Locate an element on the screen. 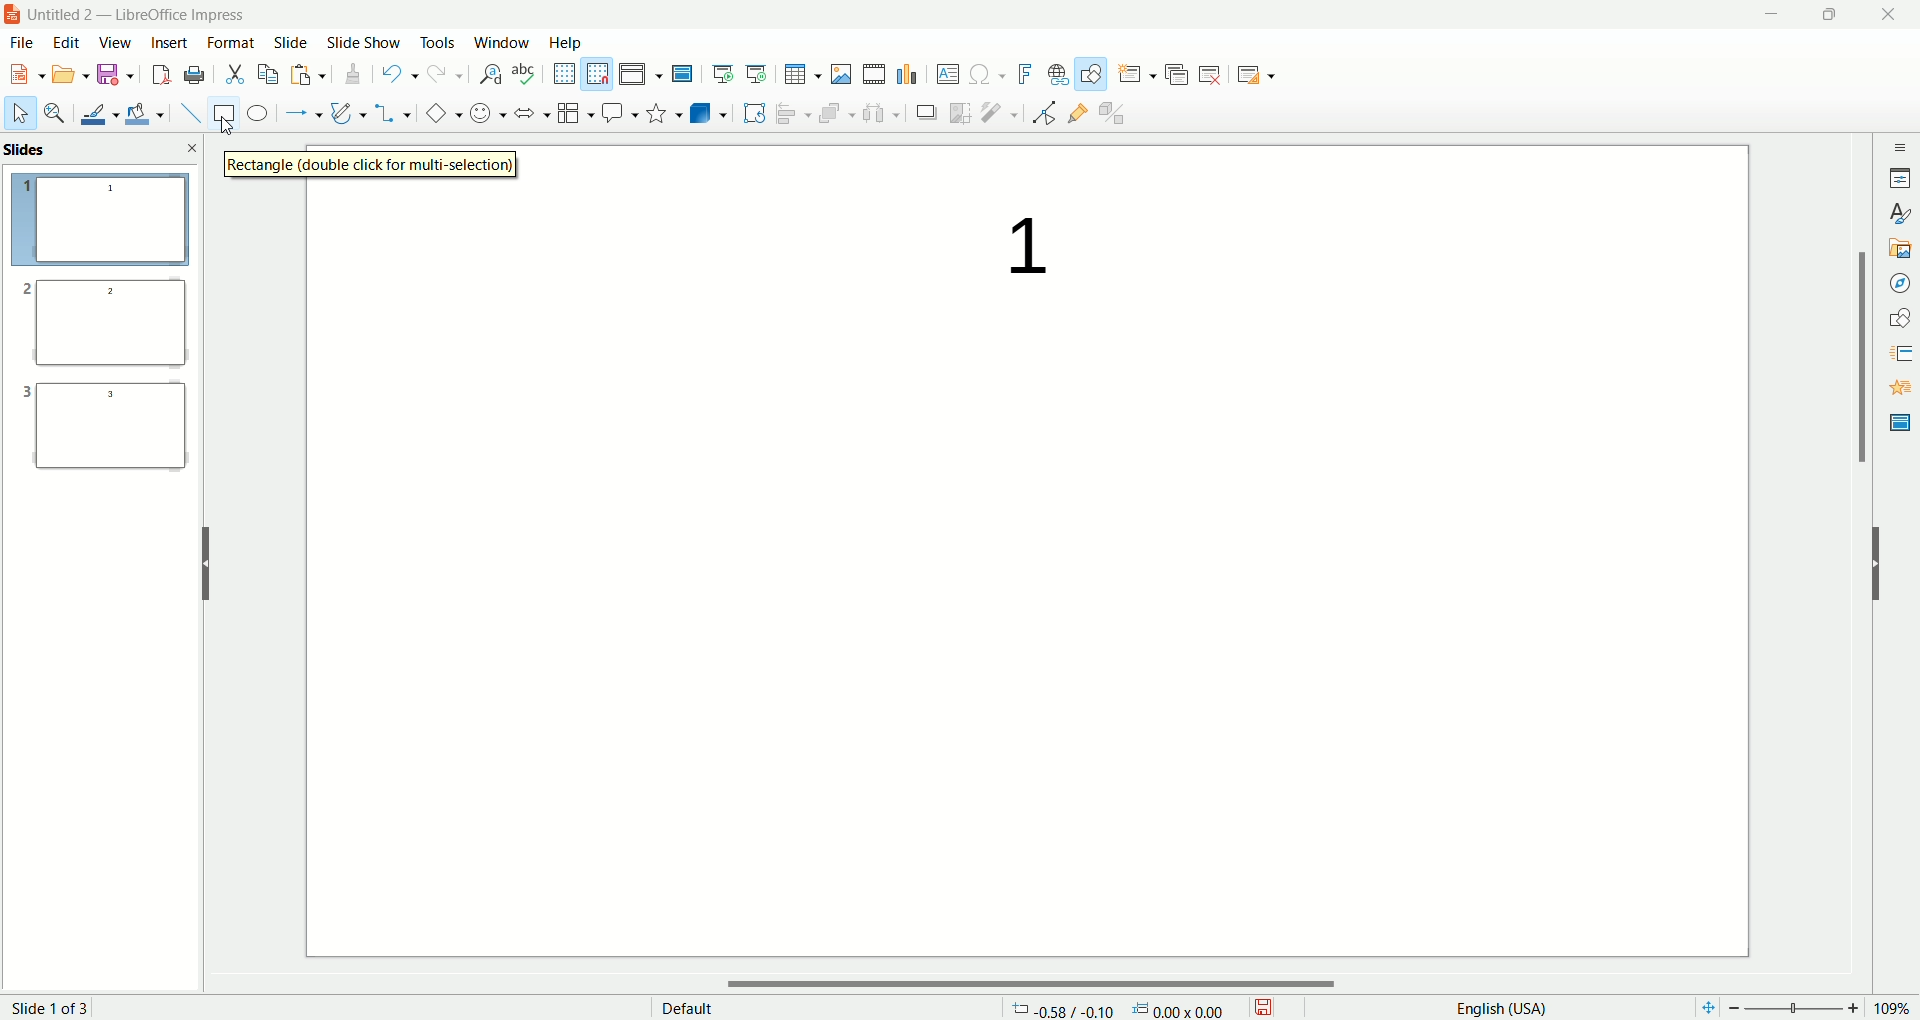  fontwork text is located at coordinates (1022, 72).